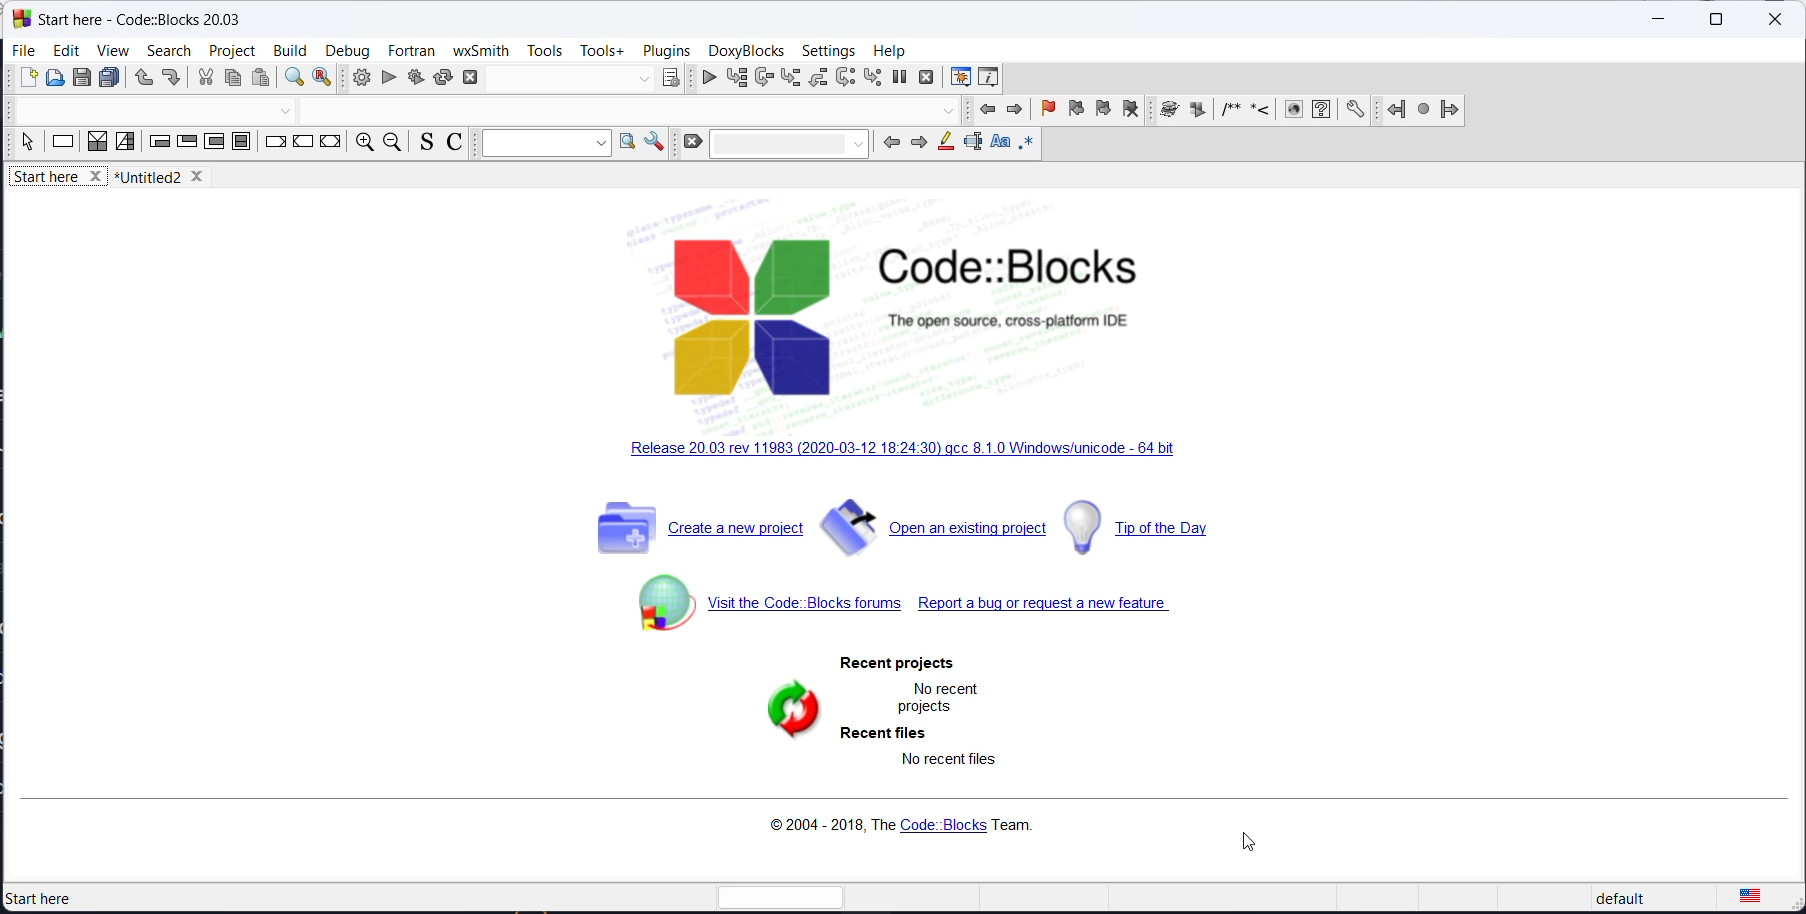 This screenshot has height=914, width=1806. Describe the element at coordinates (934, 533) in the screenshot. I see `open existing project` at that location.